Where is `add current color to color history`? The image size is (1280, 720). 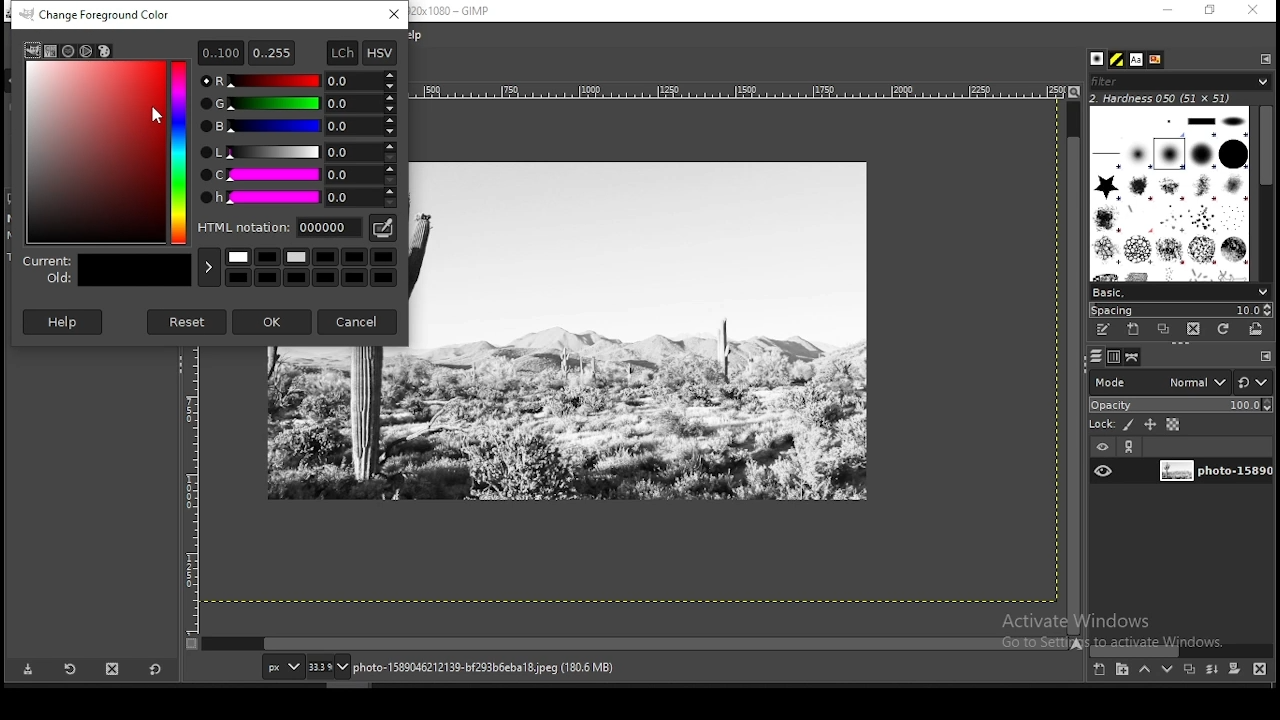
add current color to color history is located at coordinates (208, 268).